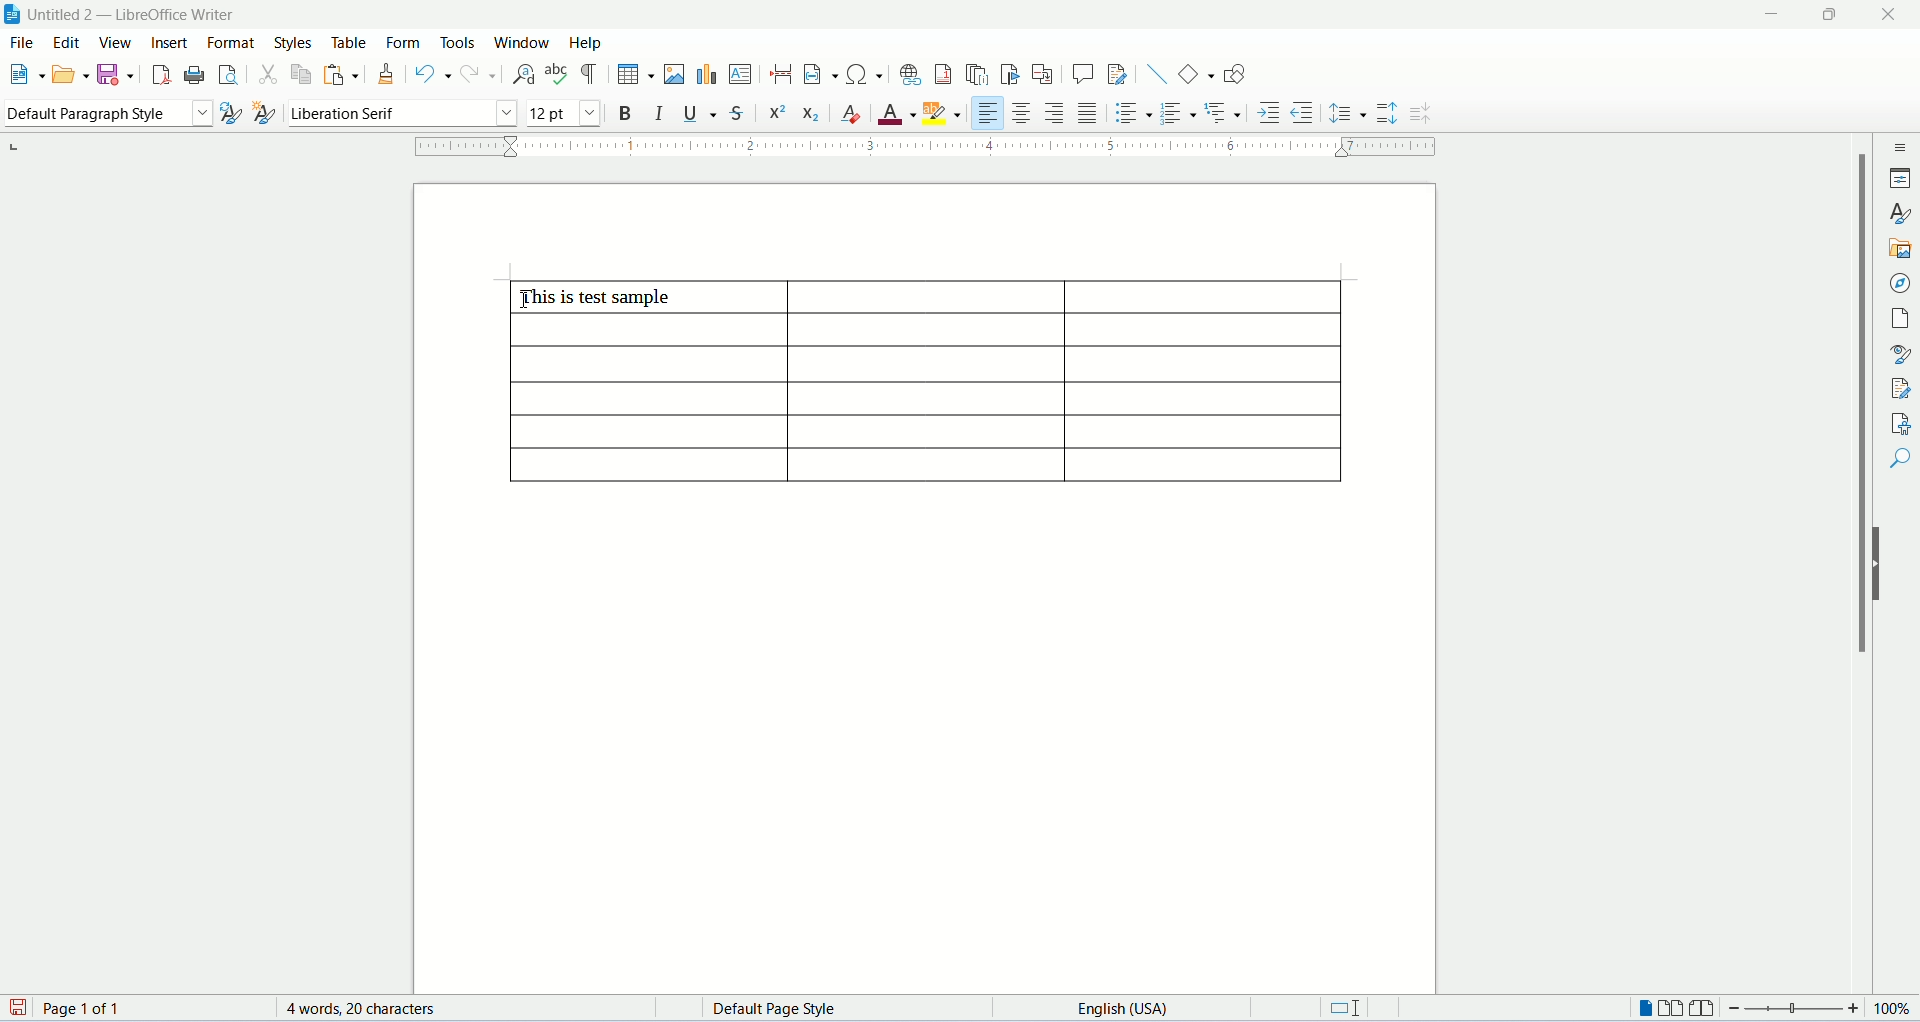 The width and height of the screenshot is (1920, 1022). What do you see at coordinates (228, 74) in the screenshot?
I see `print preview` at bounding box center [228, 74].